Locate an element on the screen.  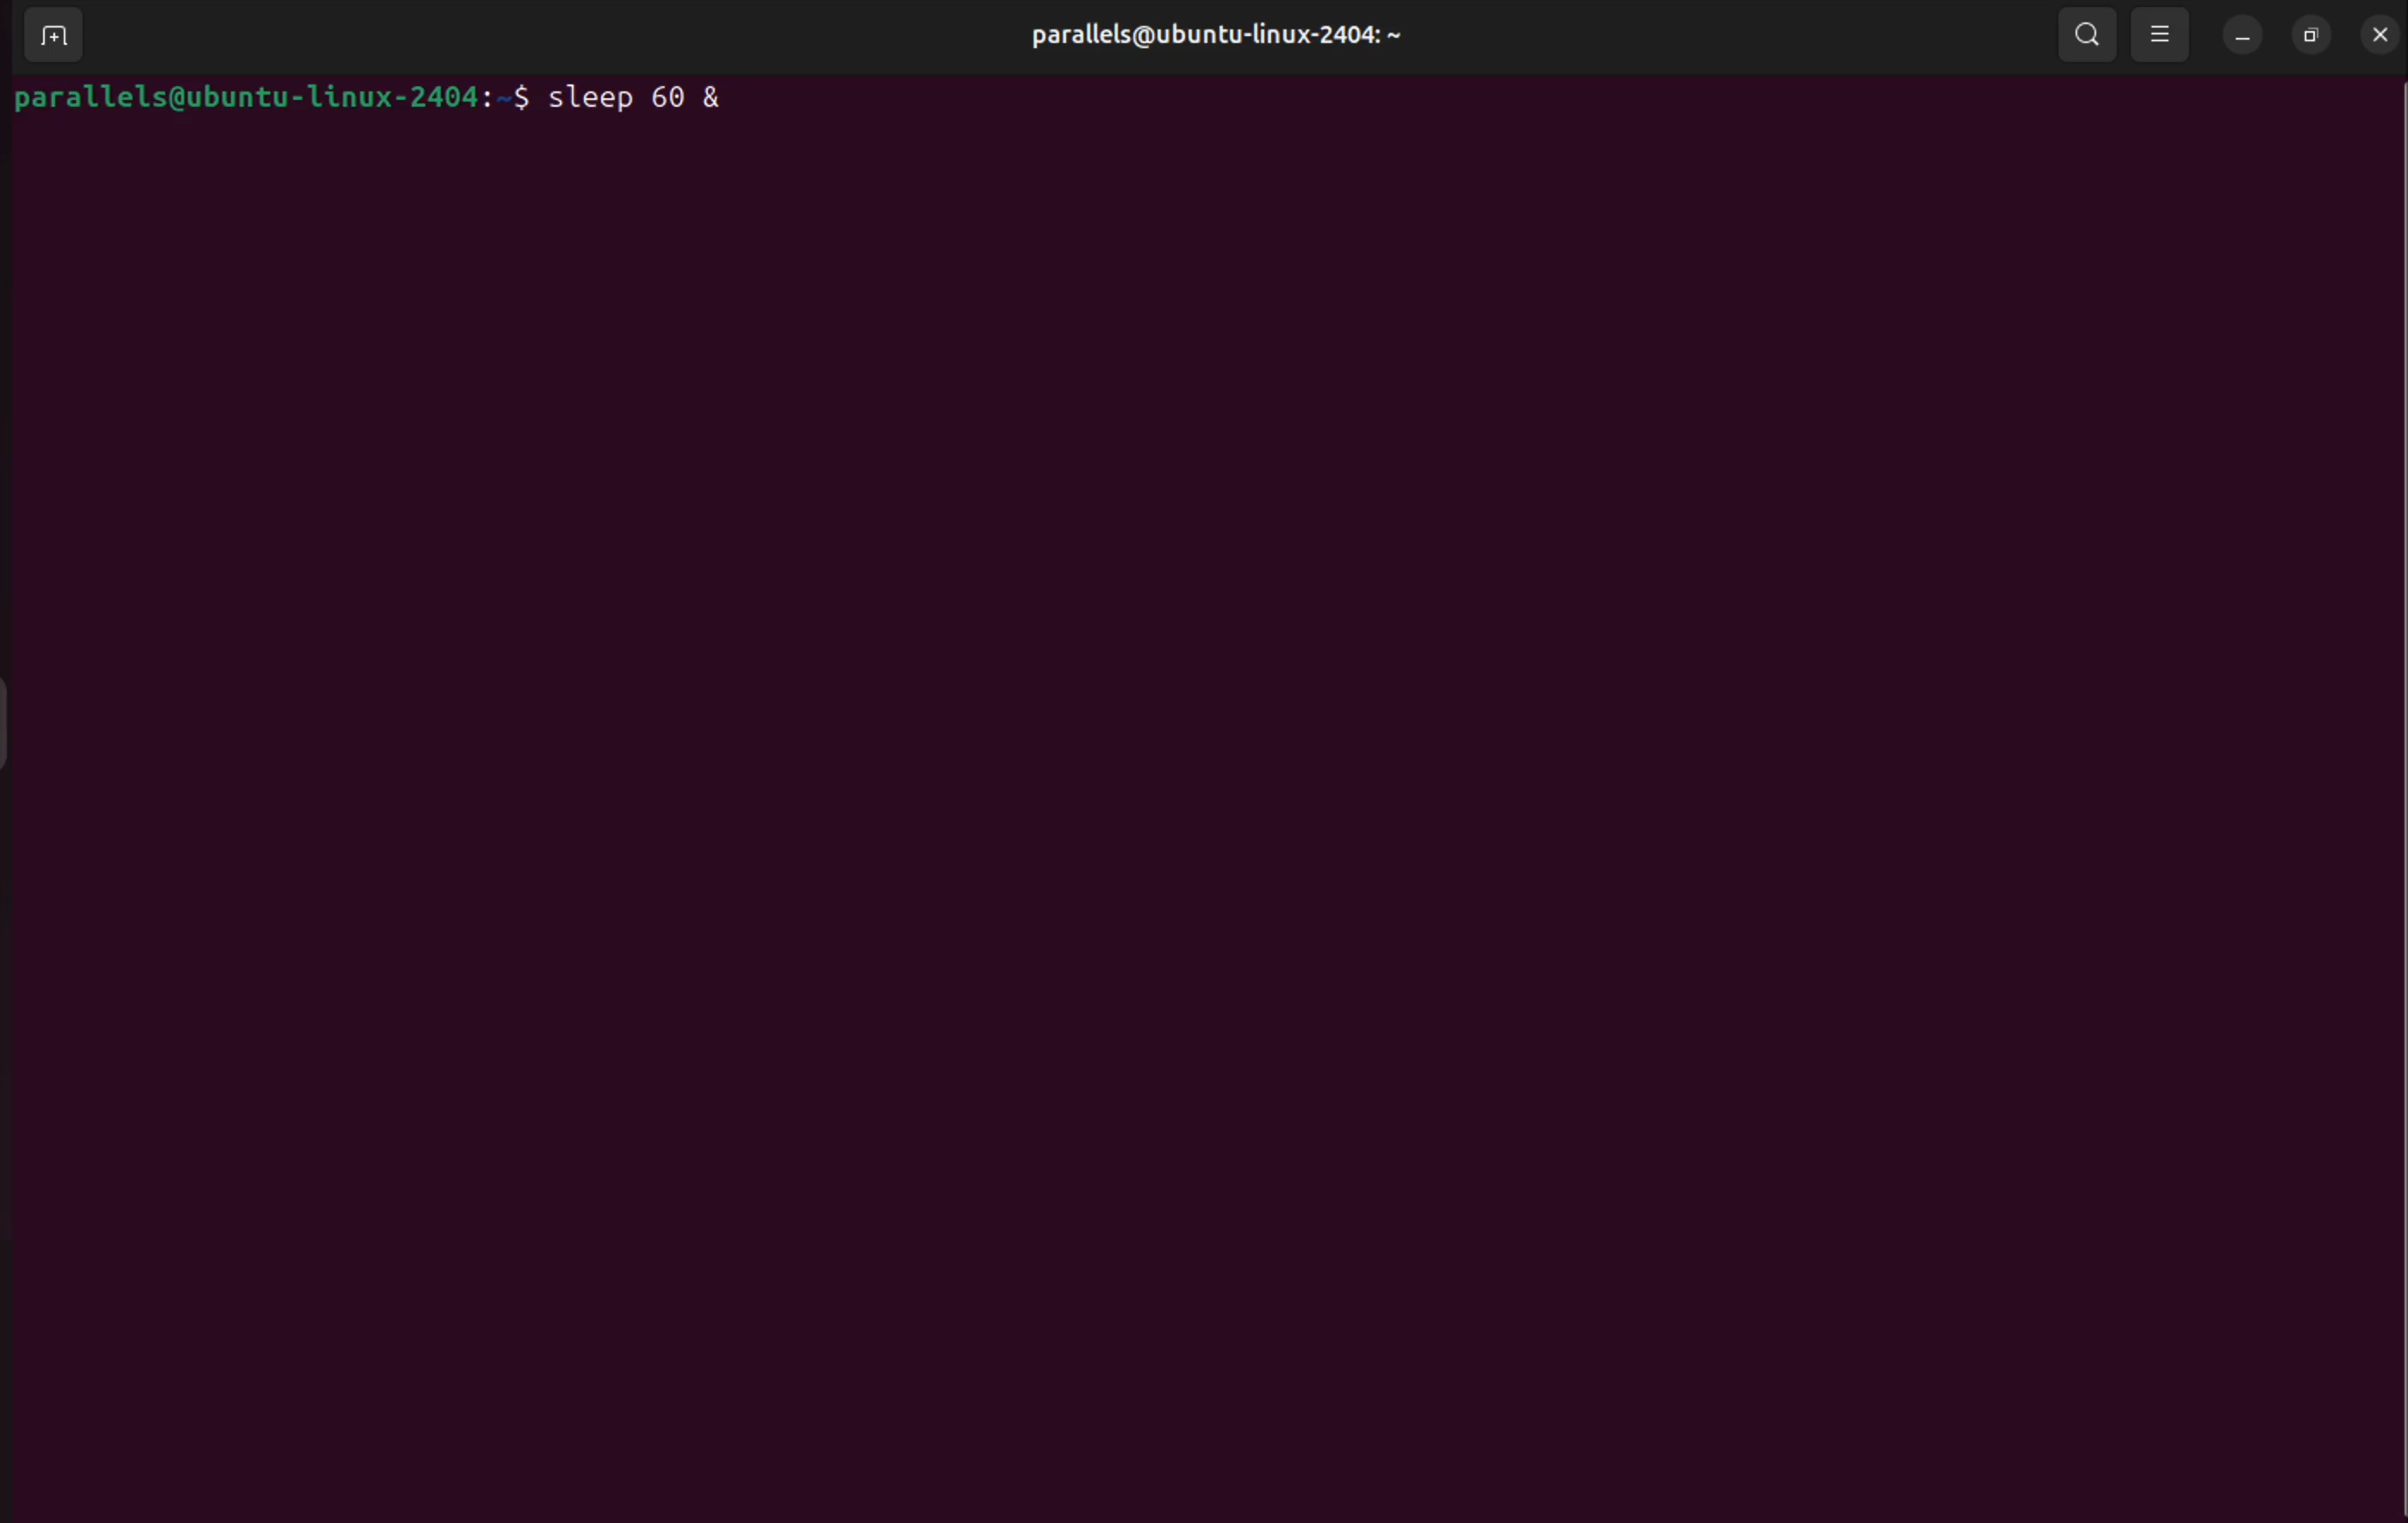
sleep60 & is located at coordinates (652, 95).